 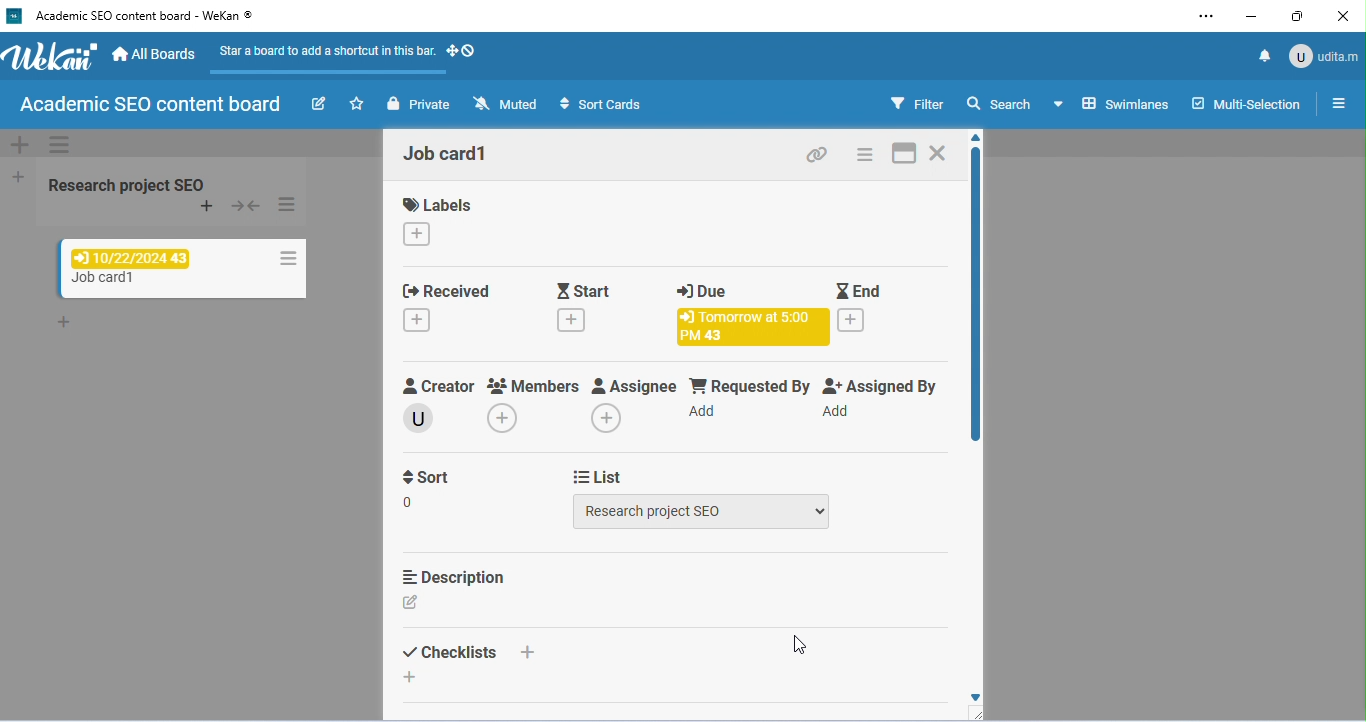 What do you see at coordinates (319, 104) in the screenshot?
I see `edit` at bounding box center [319, 104].